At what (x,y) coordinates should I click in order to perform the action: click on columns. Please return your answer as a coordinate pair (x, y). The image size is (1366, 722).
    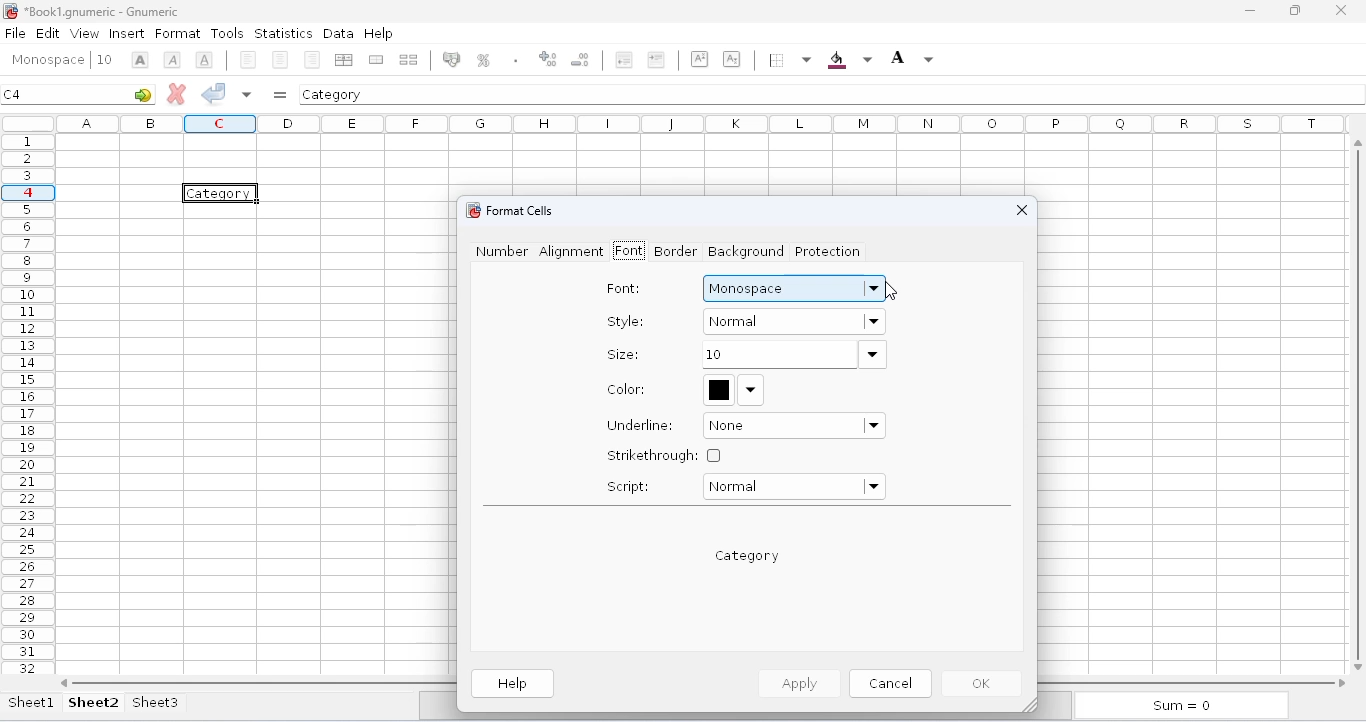
    Looking at the image, I should click on (705, 123).